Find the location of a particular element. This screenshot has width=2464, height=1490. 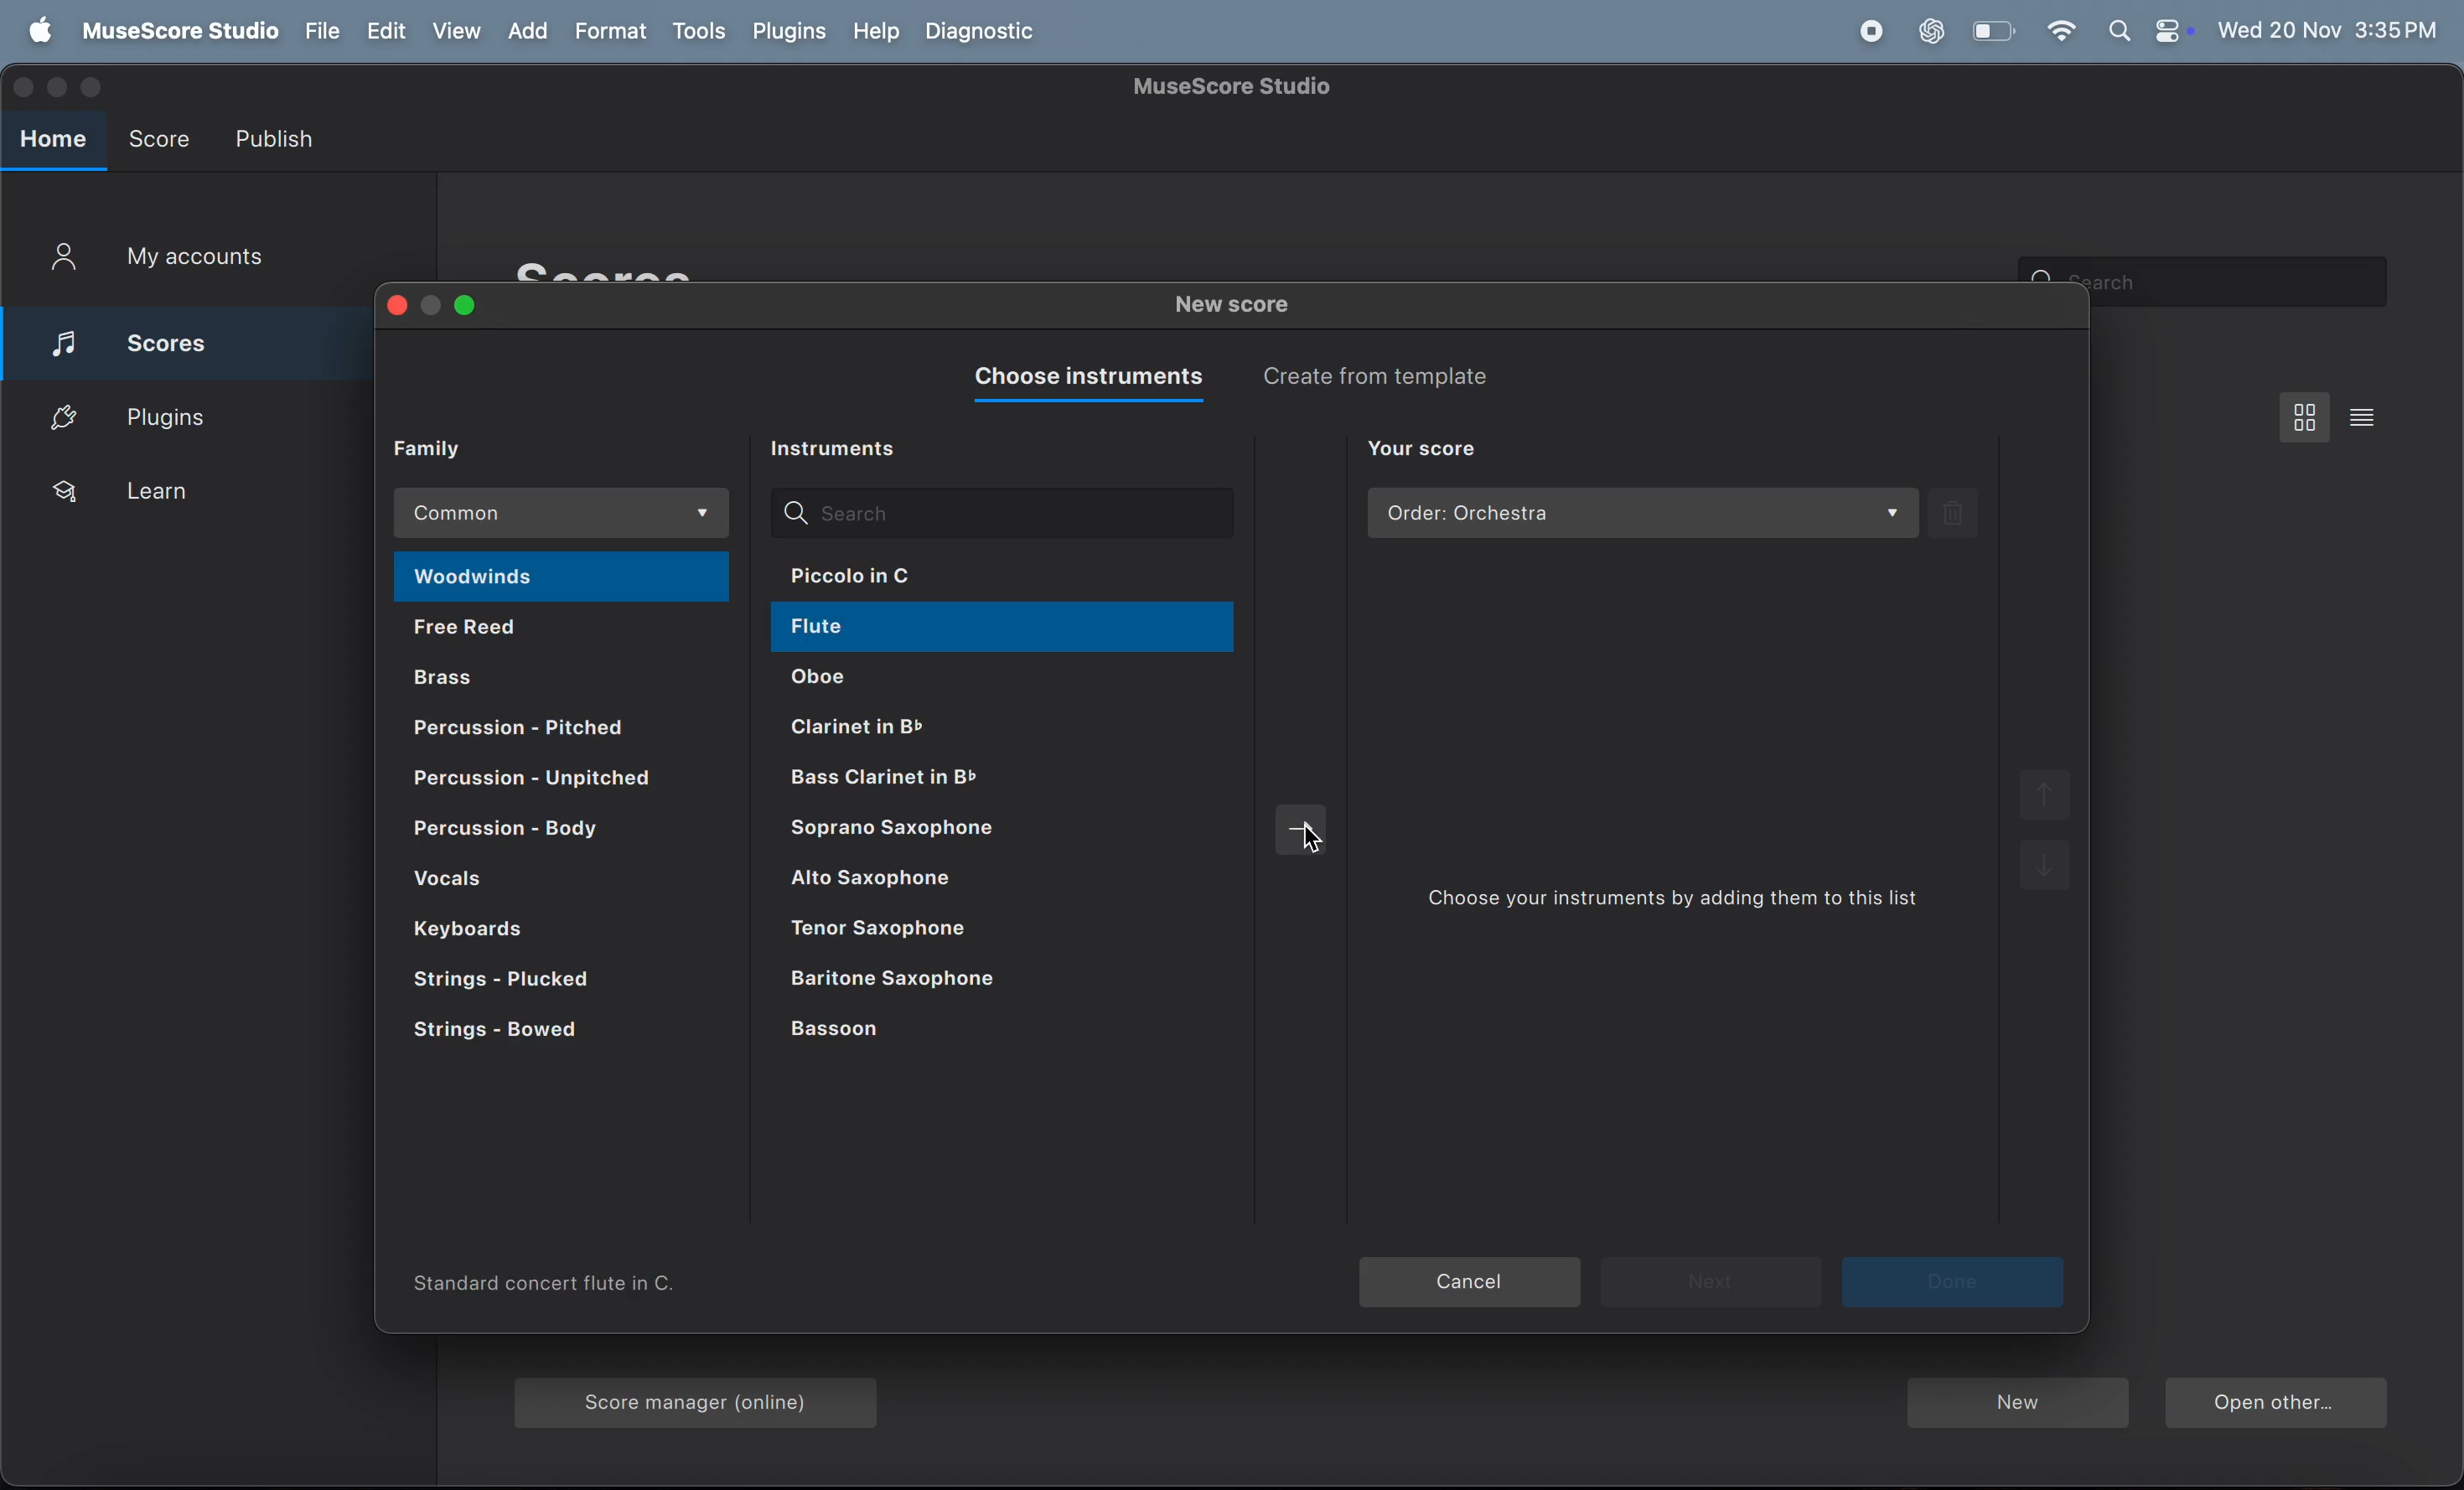

delete is located at coordinates (1955, 512).